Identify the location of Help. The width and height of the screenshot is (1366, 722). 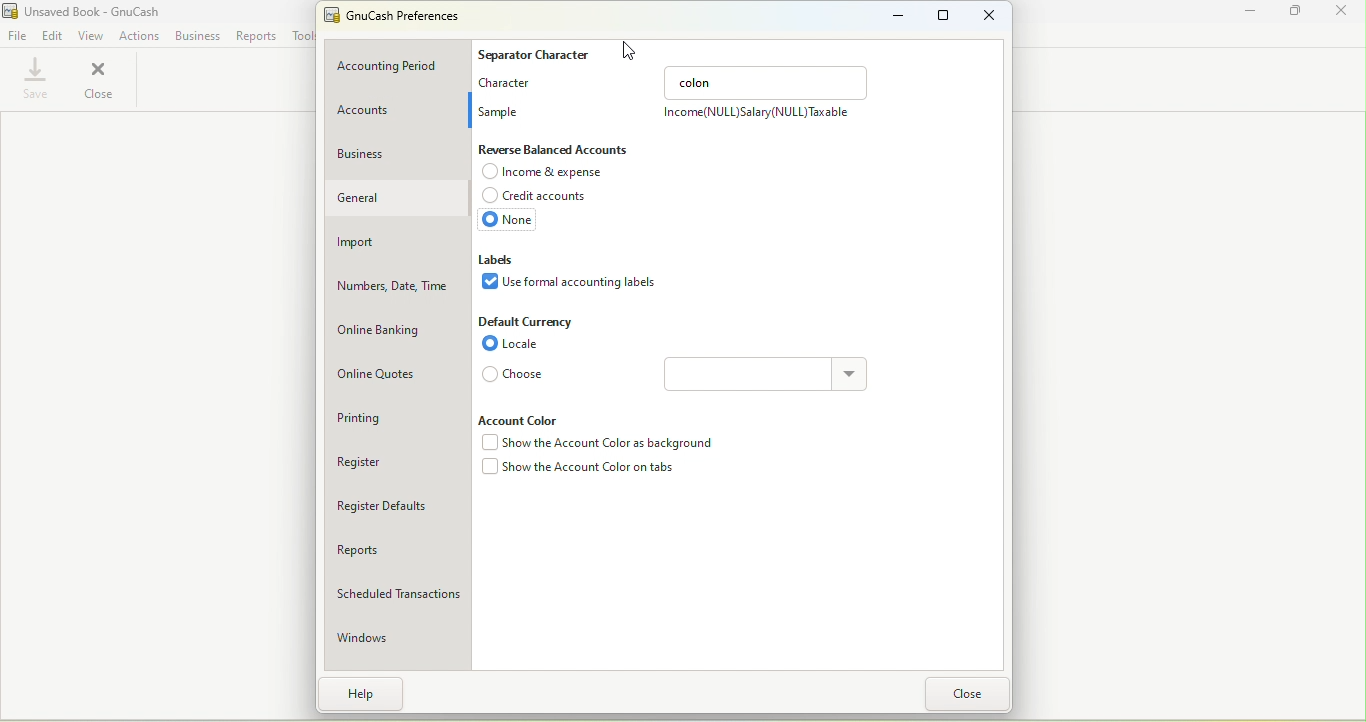
(366, 692).